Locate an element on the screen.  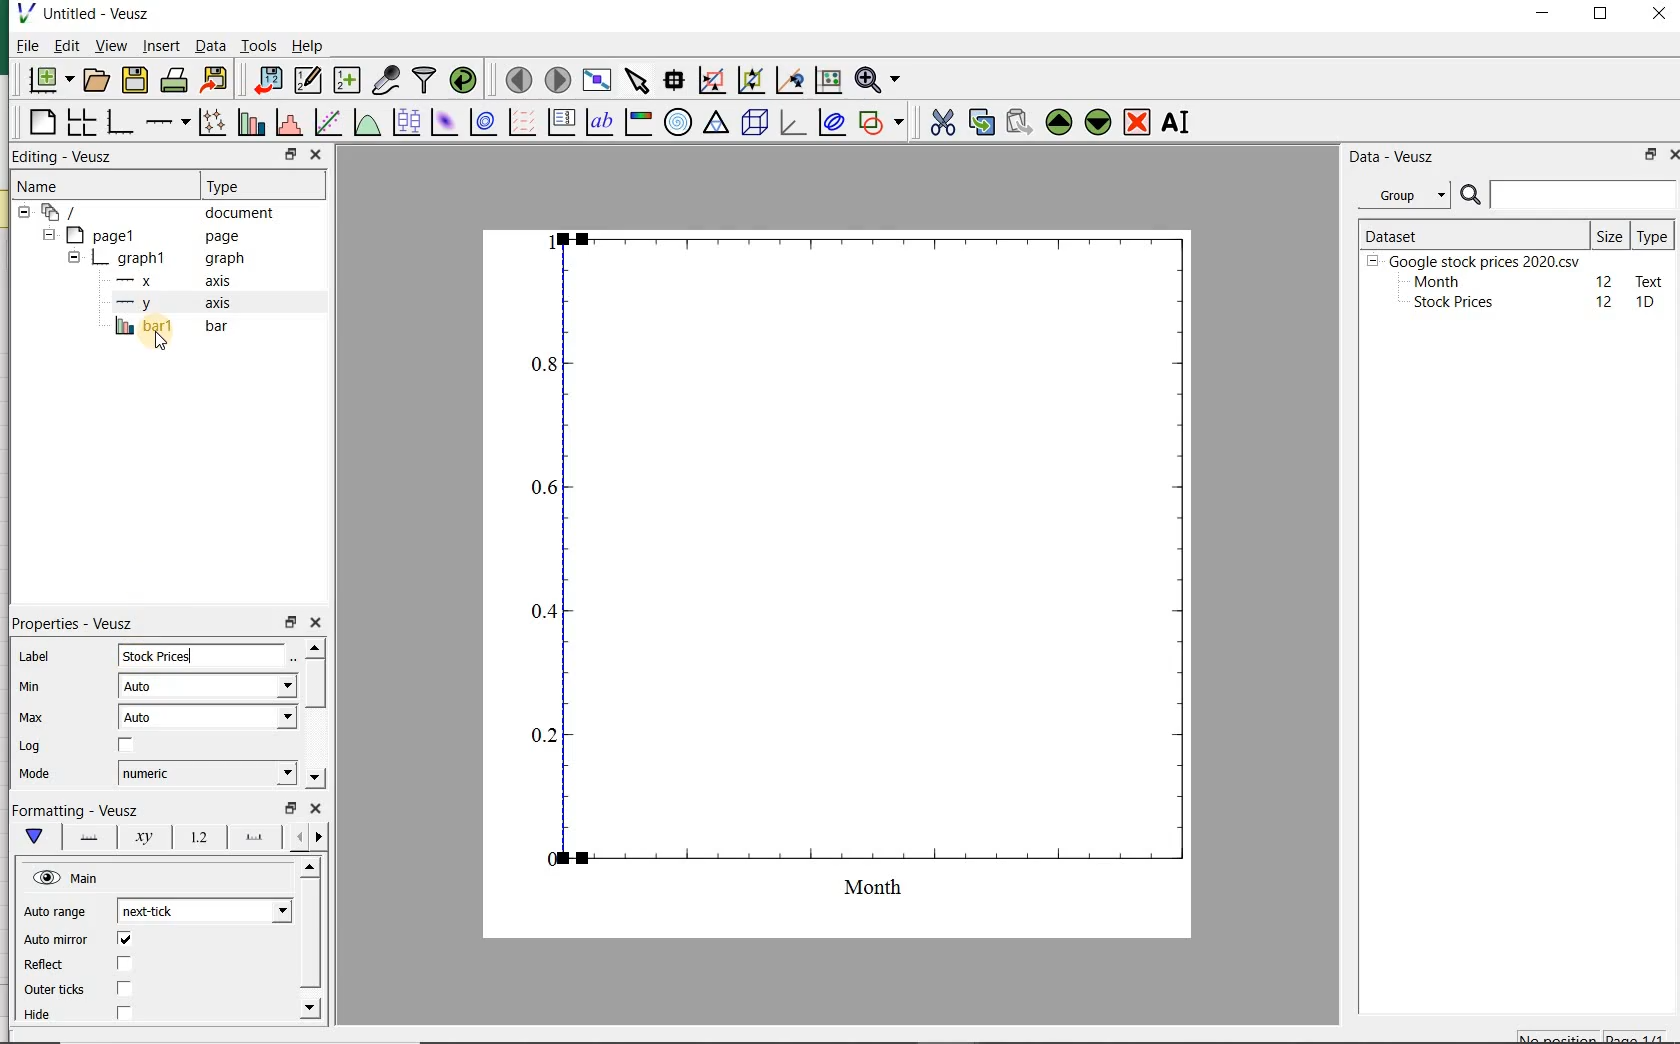
Mode is located at coordinates (31, 774).